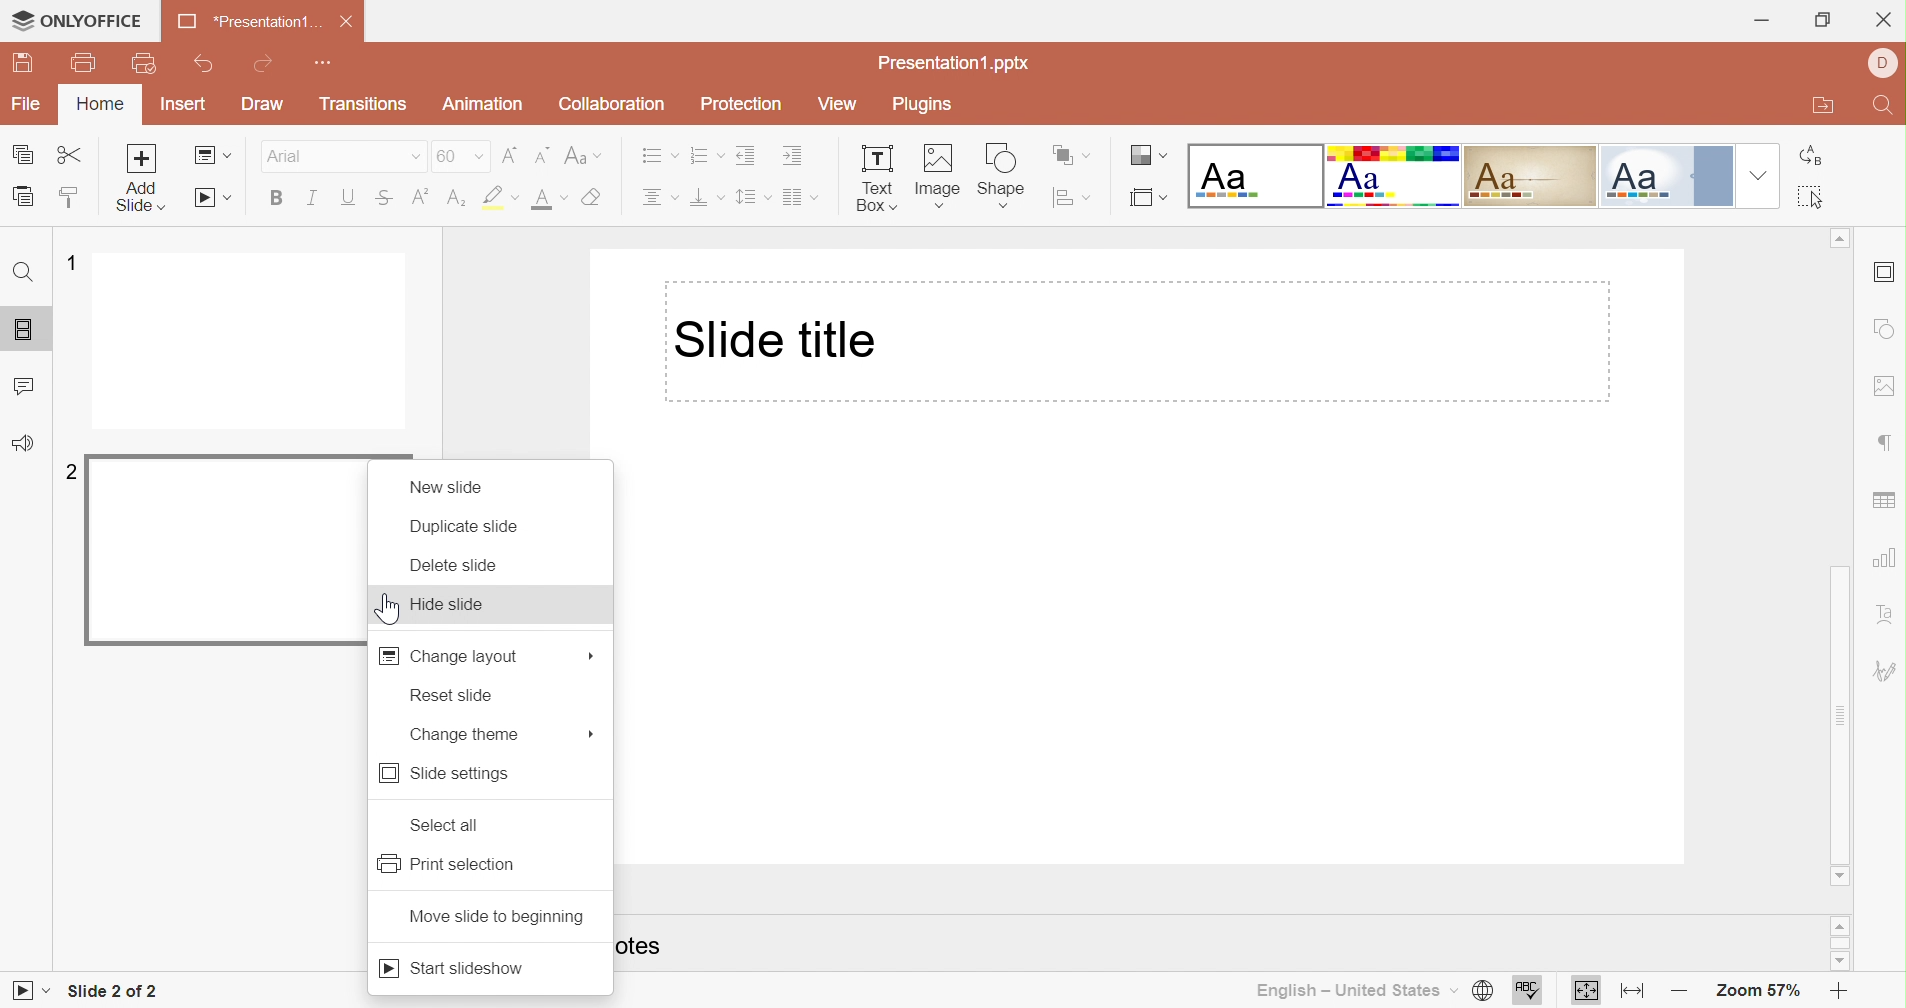 The image size is (1906, 1008). What do you see at coordinates (777, 339) in the screenshot?
I see `Slide title` at bounding box center [777, 339].